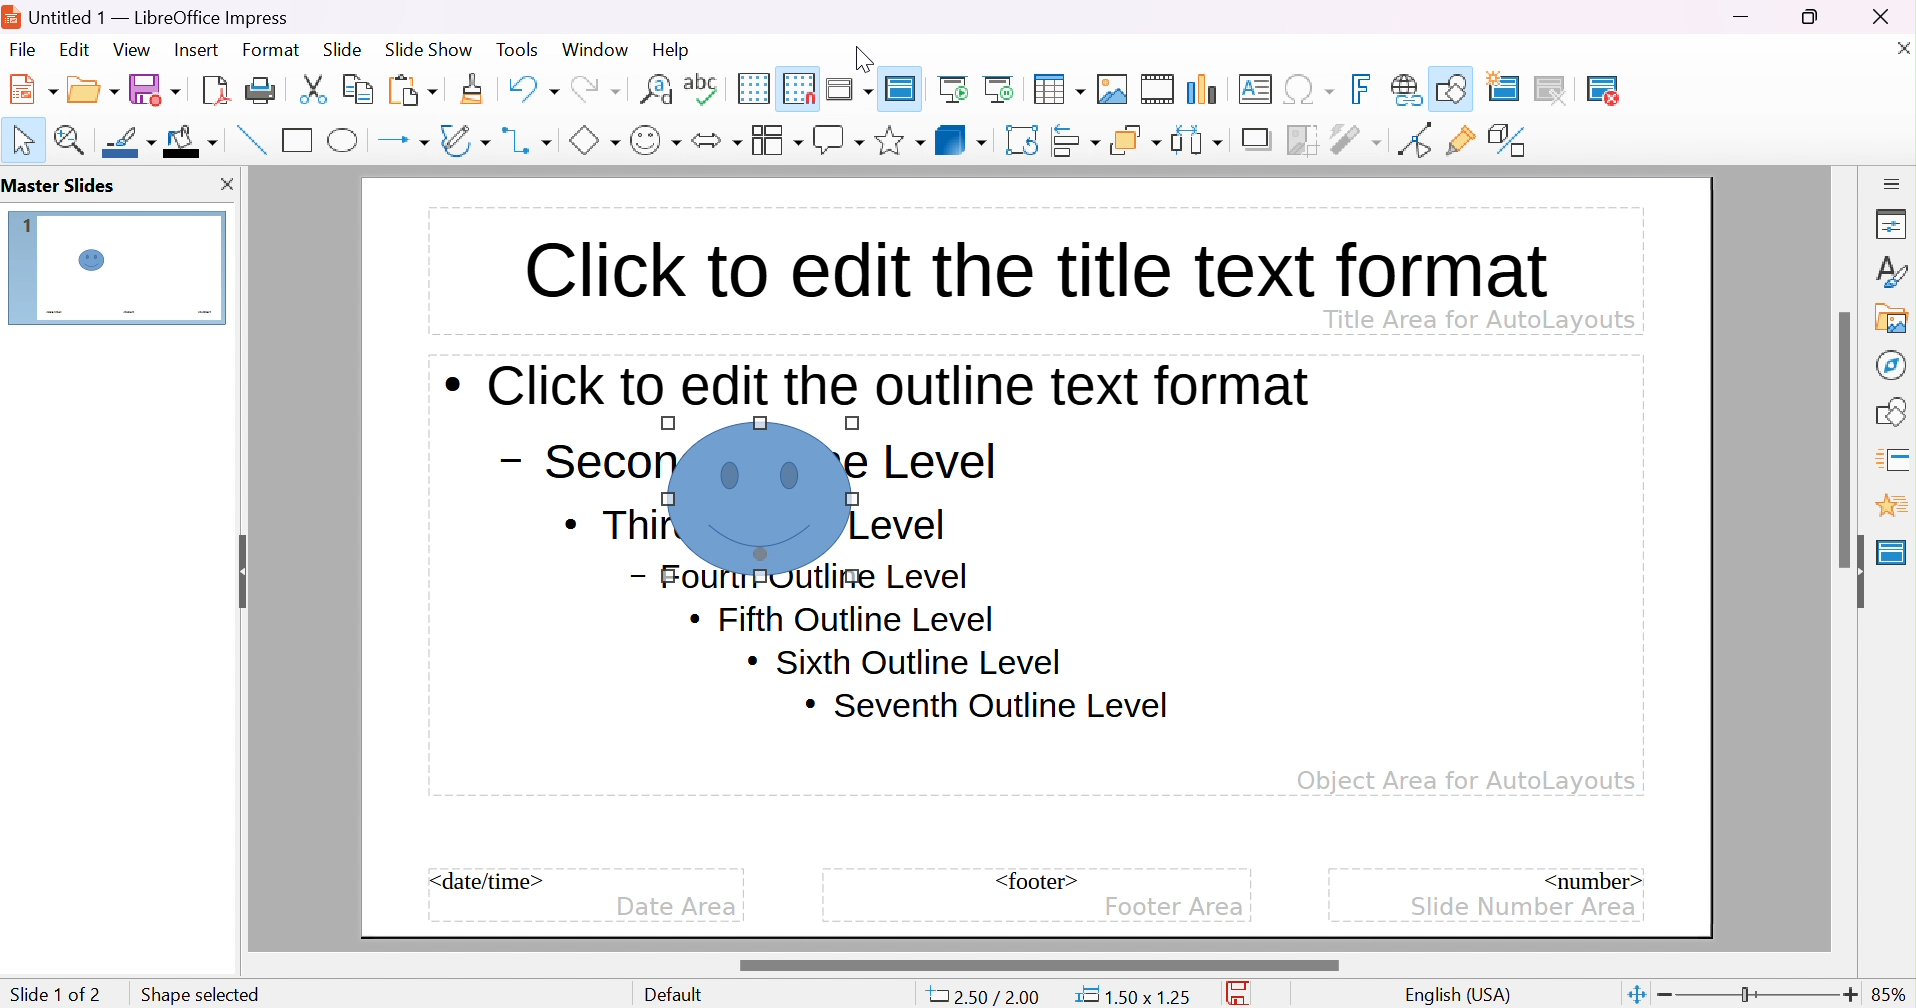 The width and height of the screenshot is (1916, 1008). I want to click on animation, so click(1891, 506).